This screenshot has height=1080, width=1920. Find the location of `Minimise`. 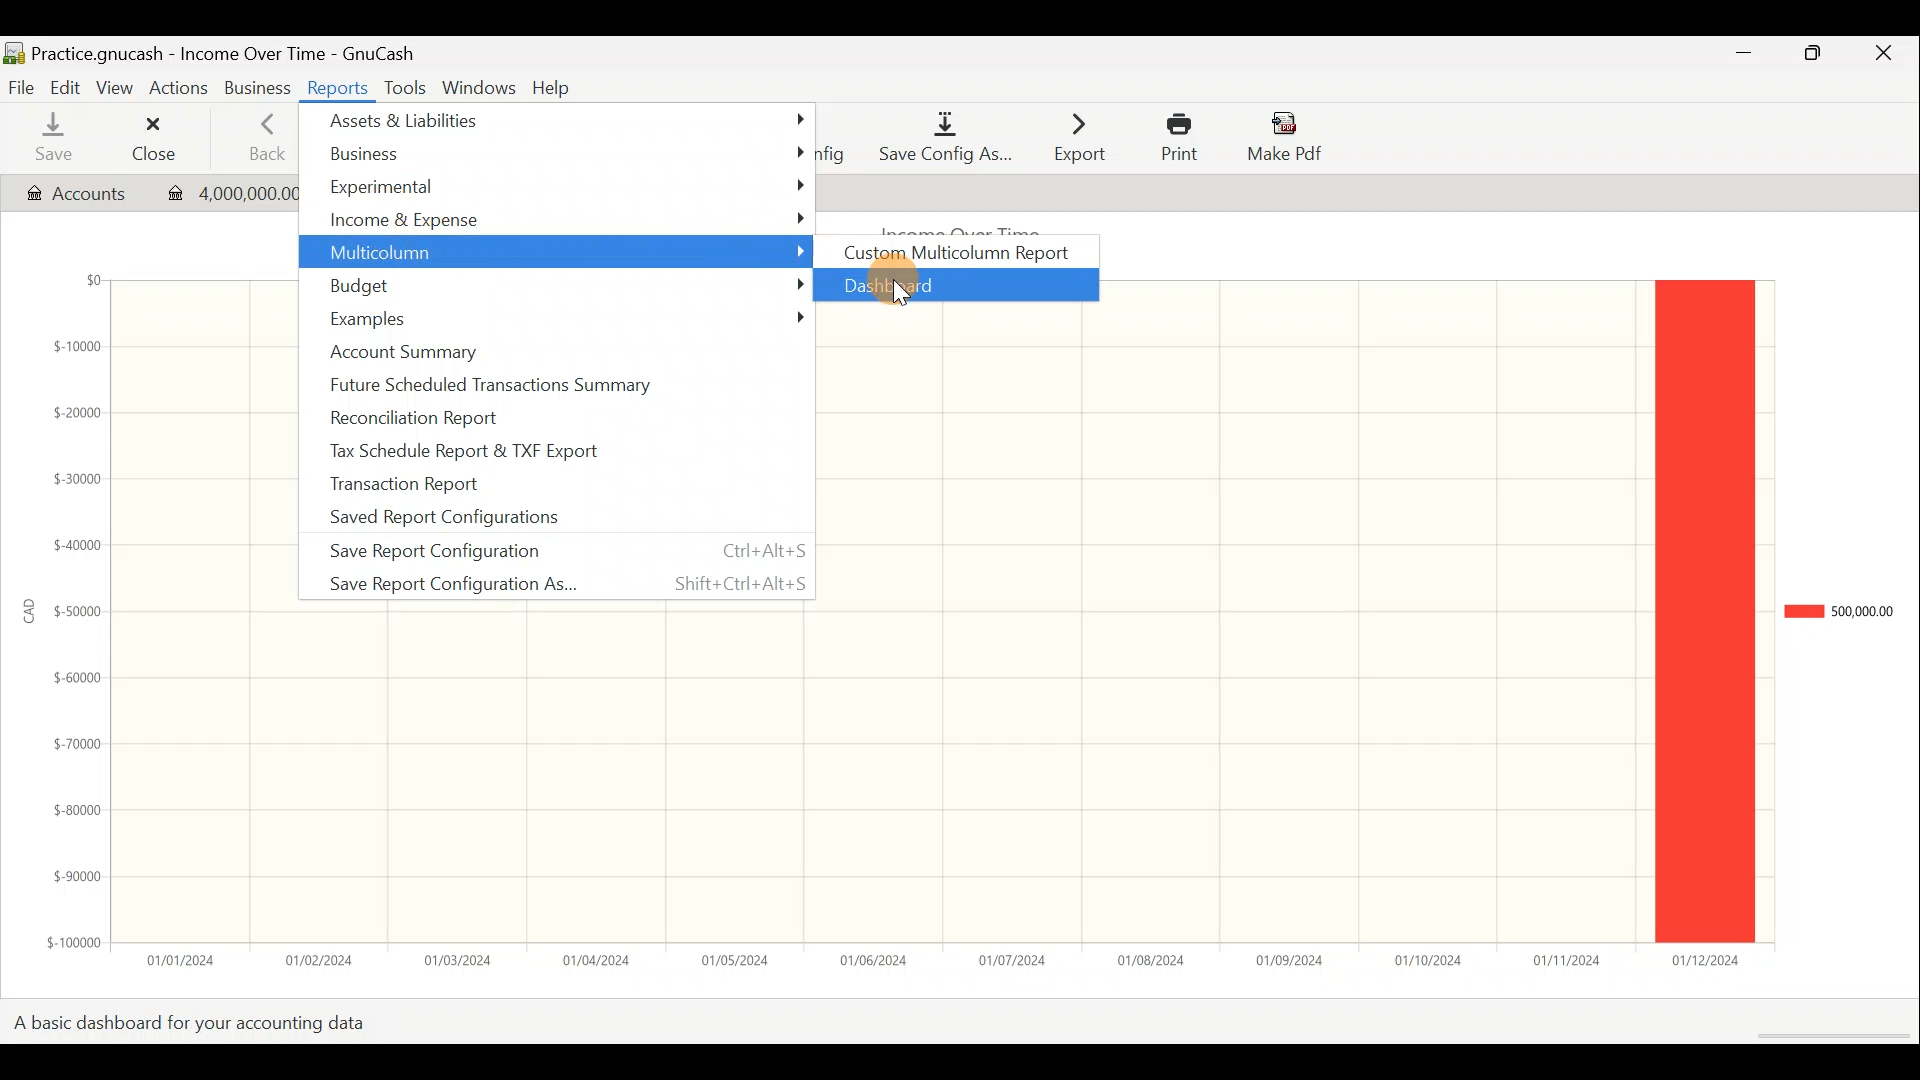

Minimise is located at coordinates (1749, 53).